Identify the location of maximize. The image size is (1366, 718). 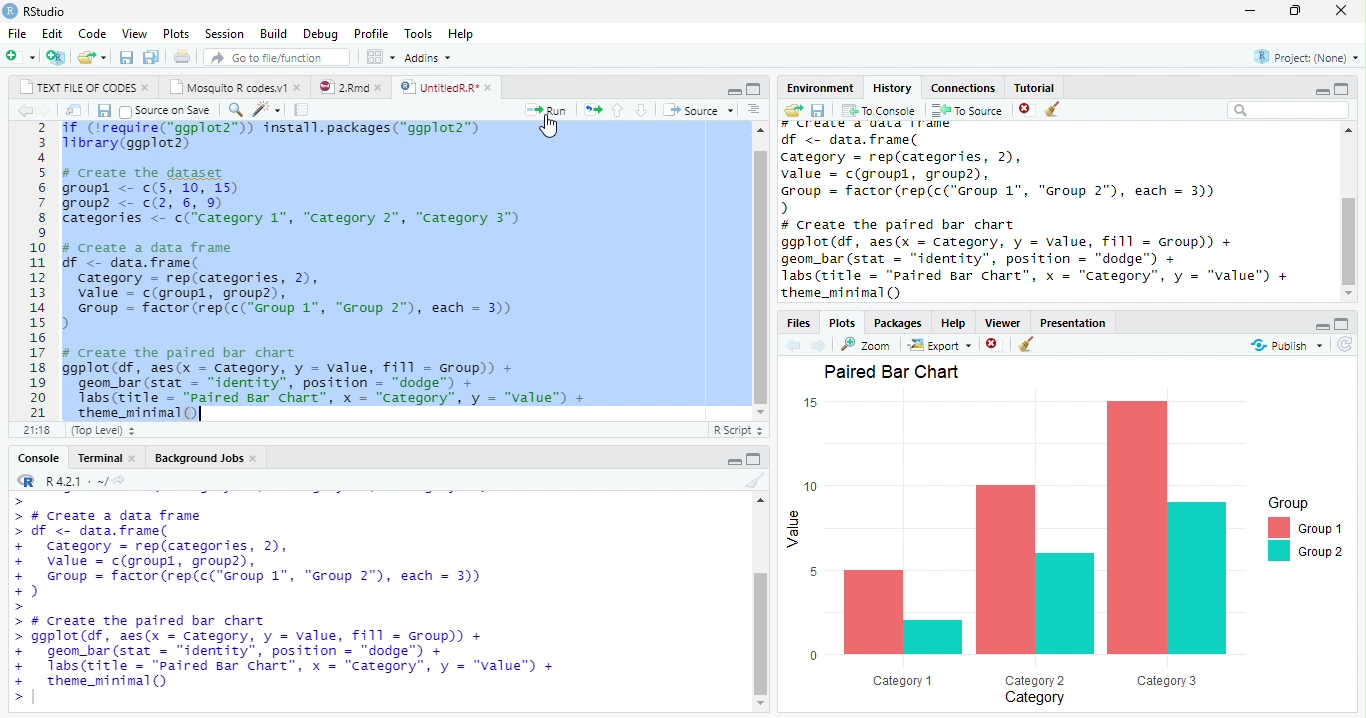
(758, 90).